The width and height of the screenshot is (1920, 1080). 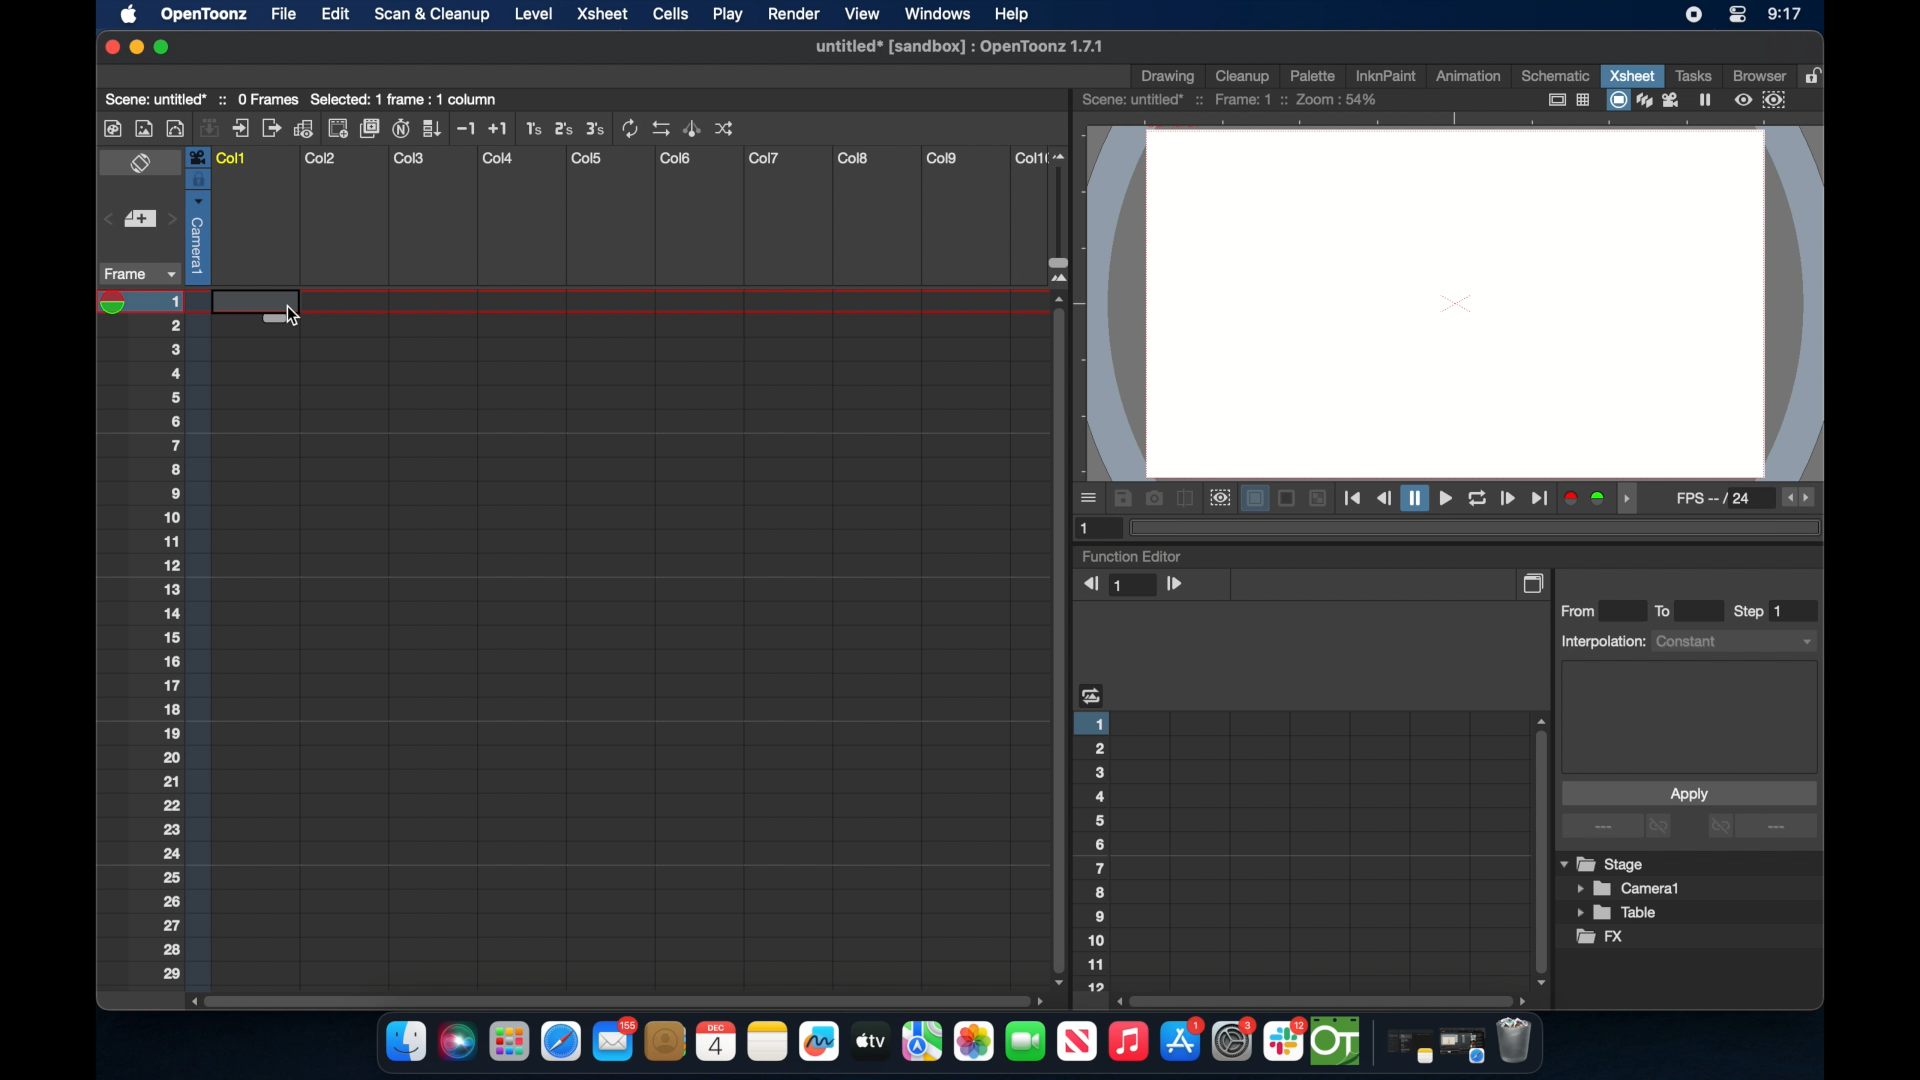 What do you see at coordinates (202, 14) in the screenshot?
I see `opnetoonz` at bounding box center [202, 14].